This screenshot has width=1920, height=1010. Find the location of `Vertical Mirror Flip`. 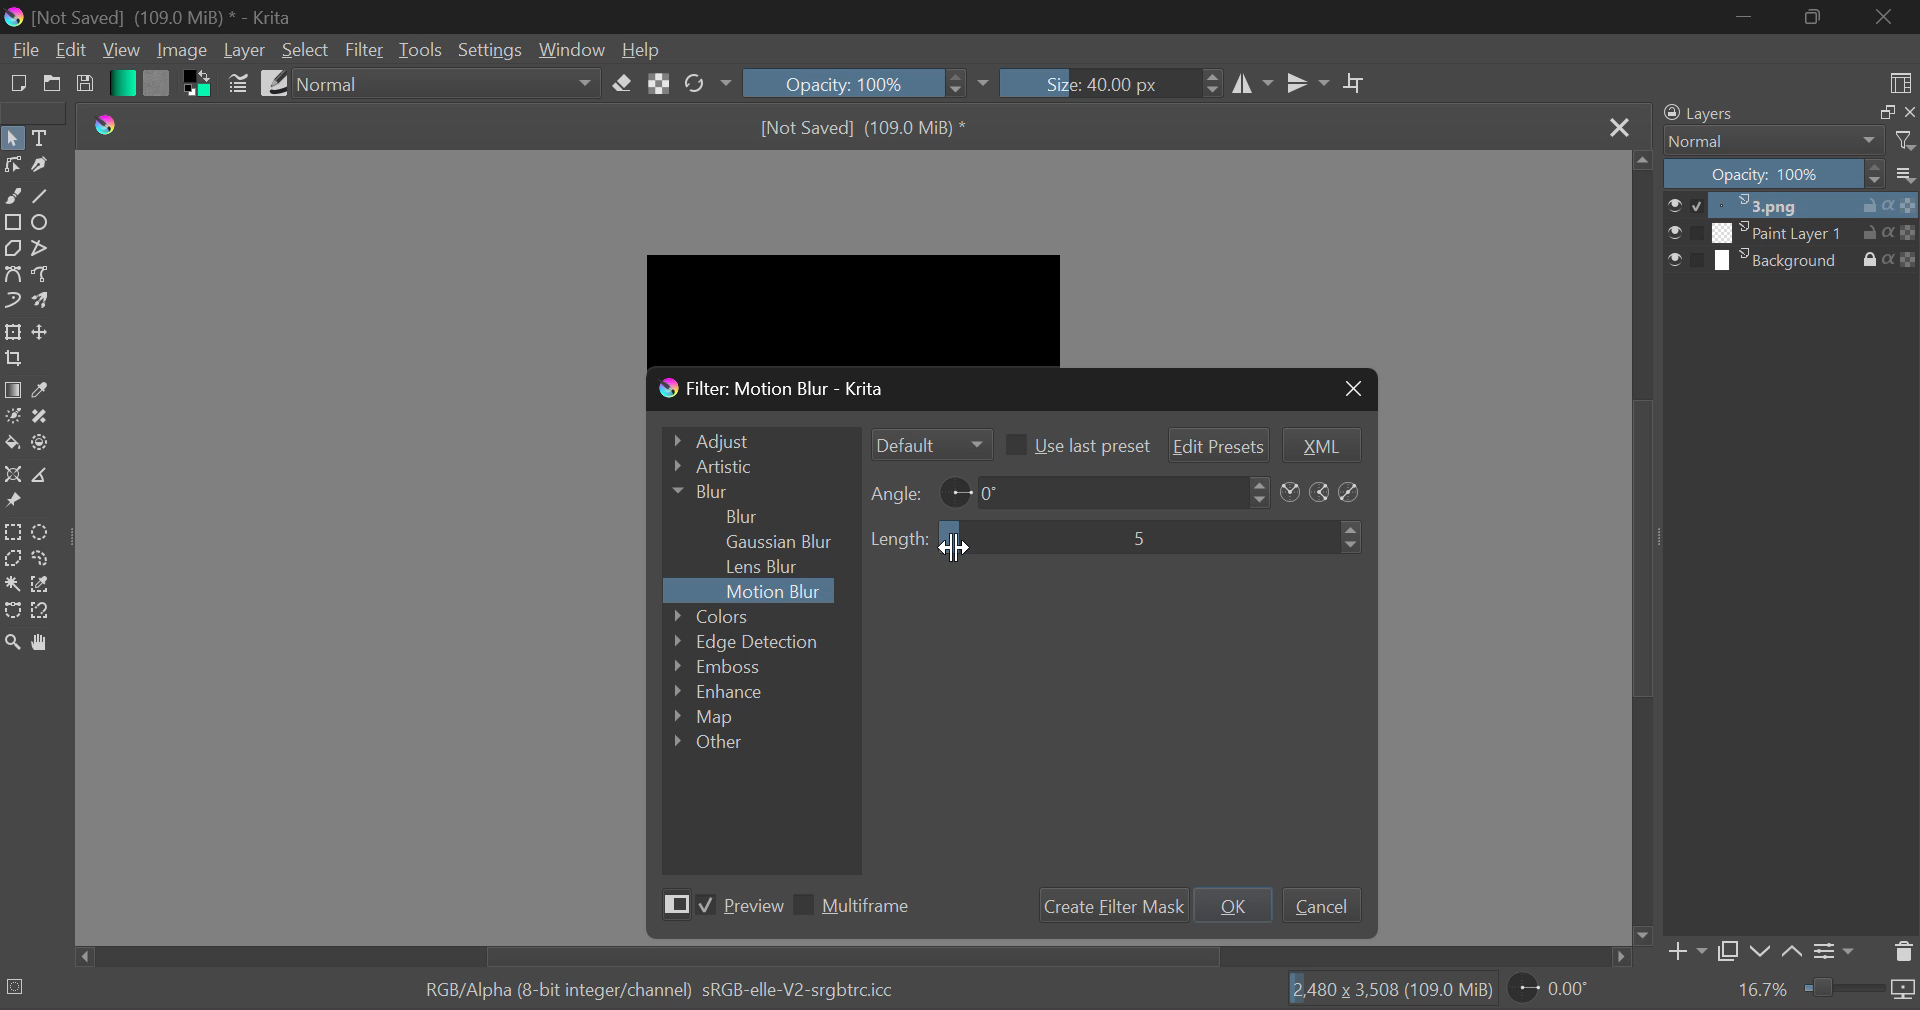

Vertical Mirror Flip is located at coordinates (1255, 86).